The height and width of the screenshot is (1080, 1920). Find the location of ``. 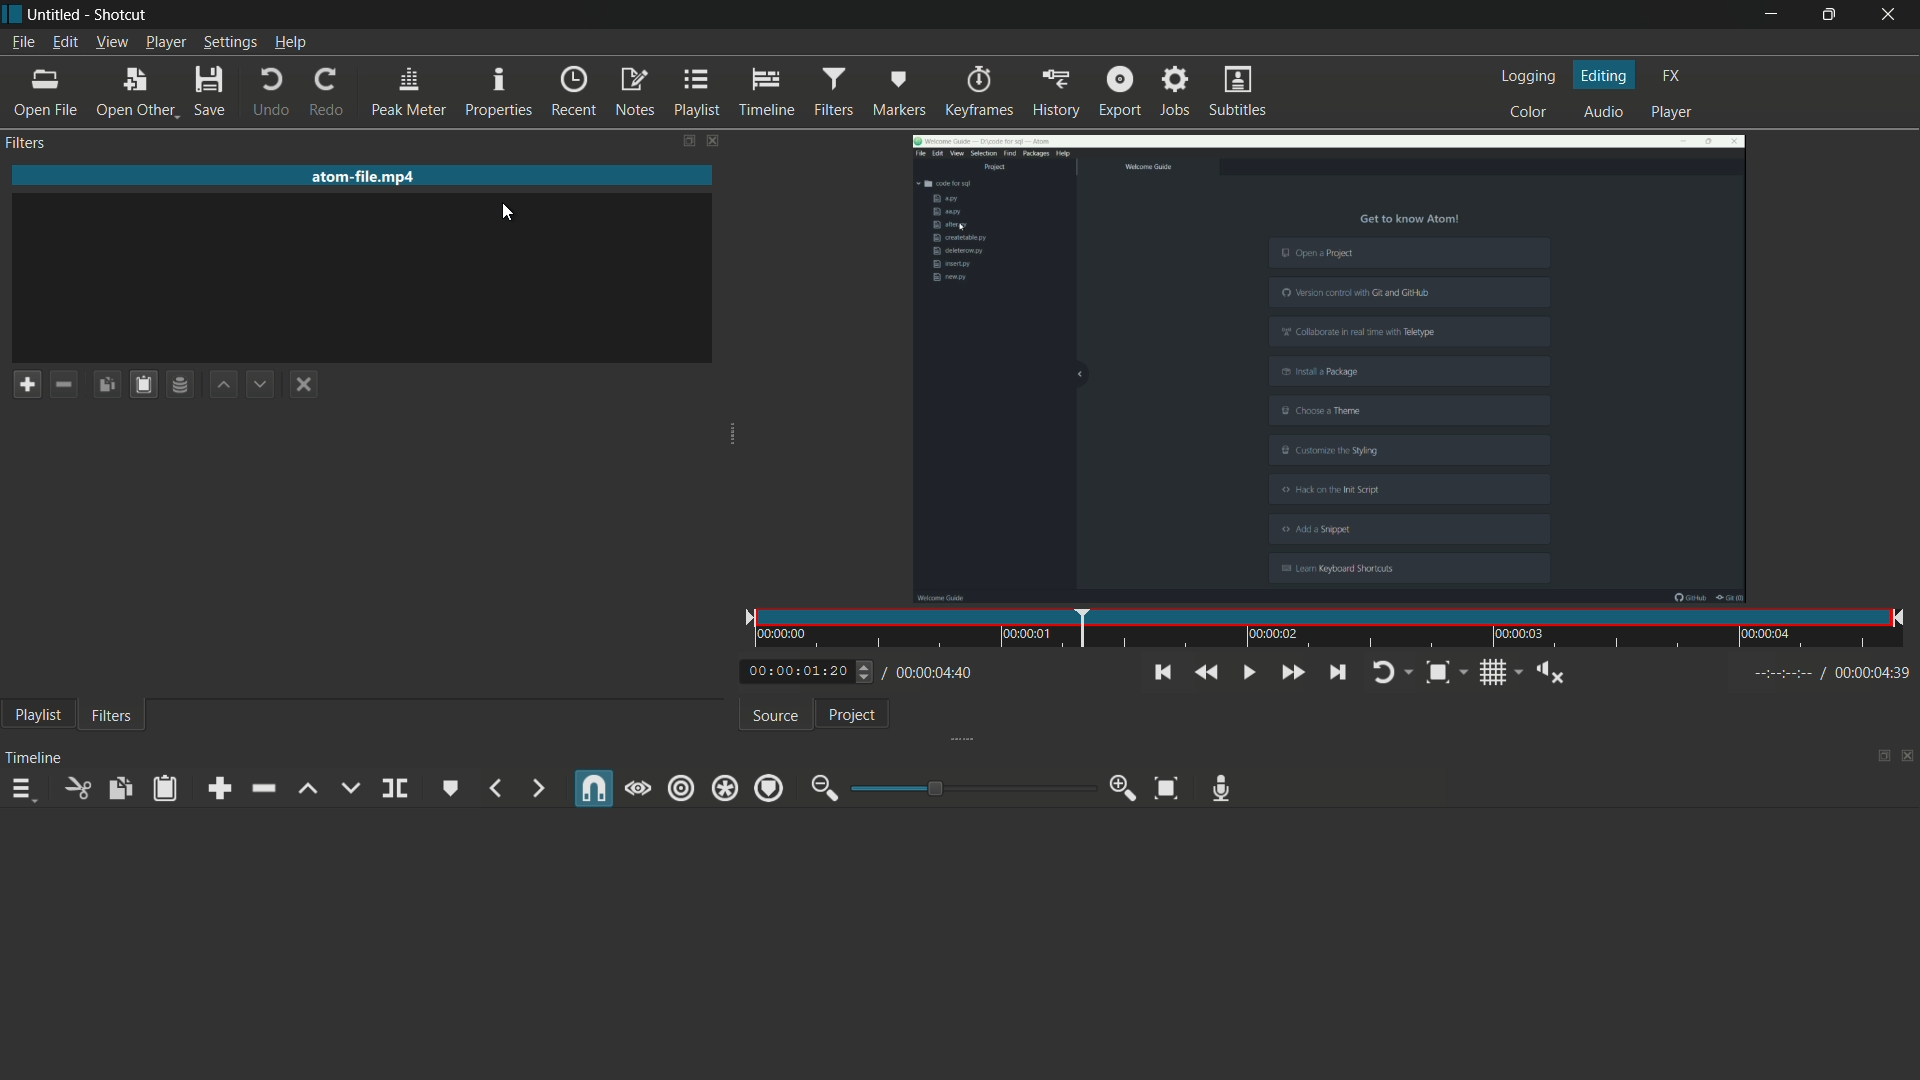

 is located at coordinates (1832, 674).